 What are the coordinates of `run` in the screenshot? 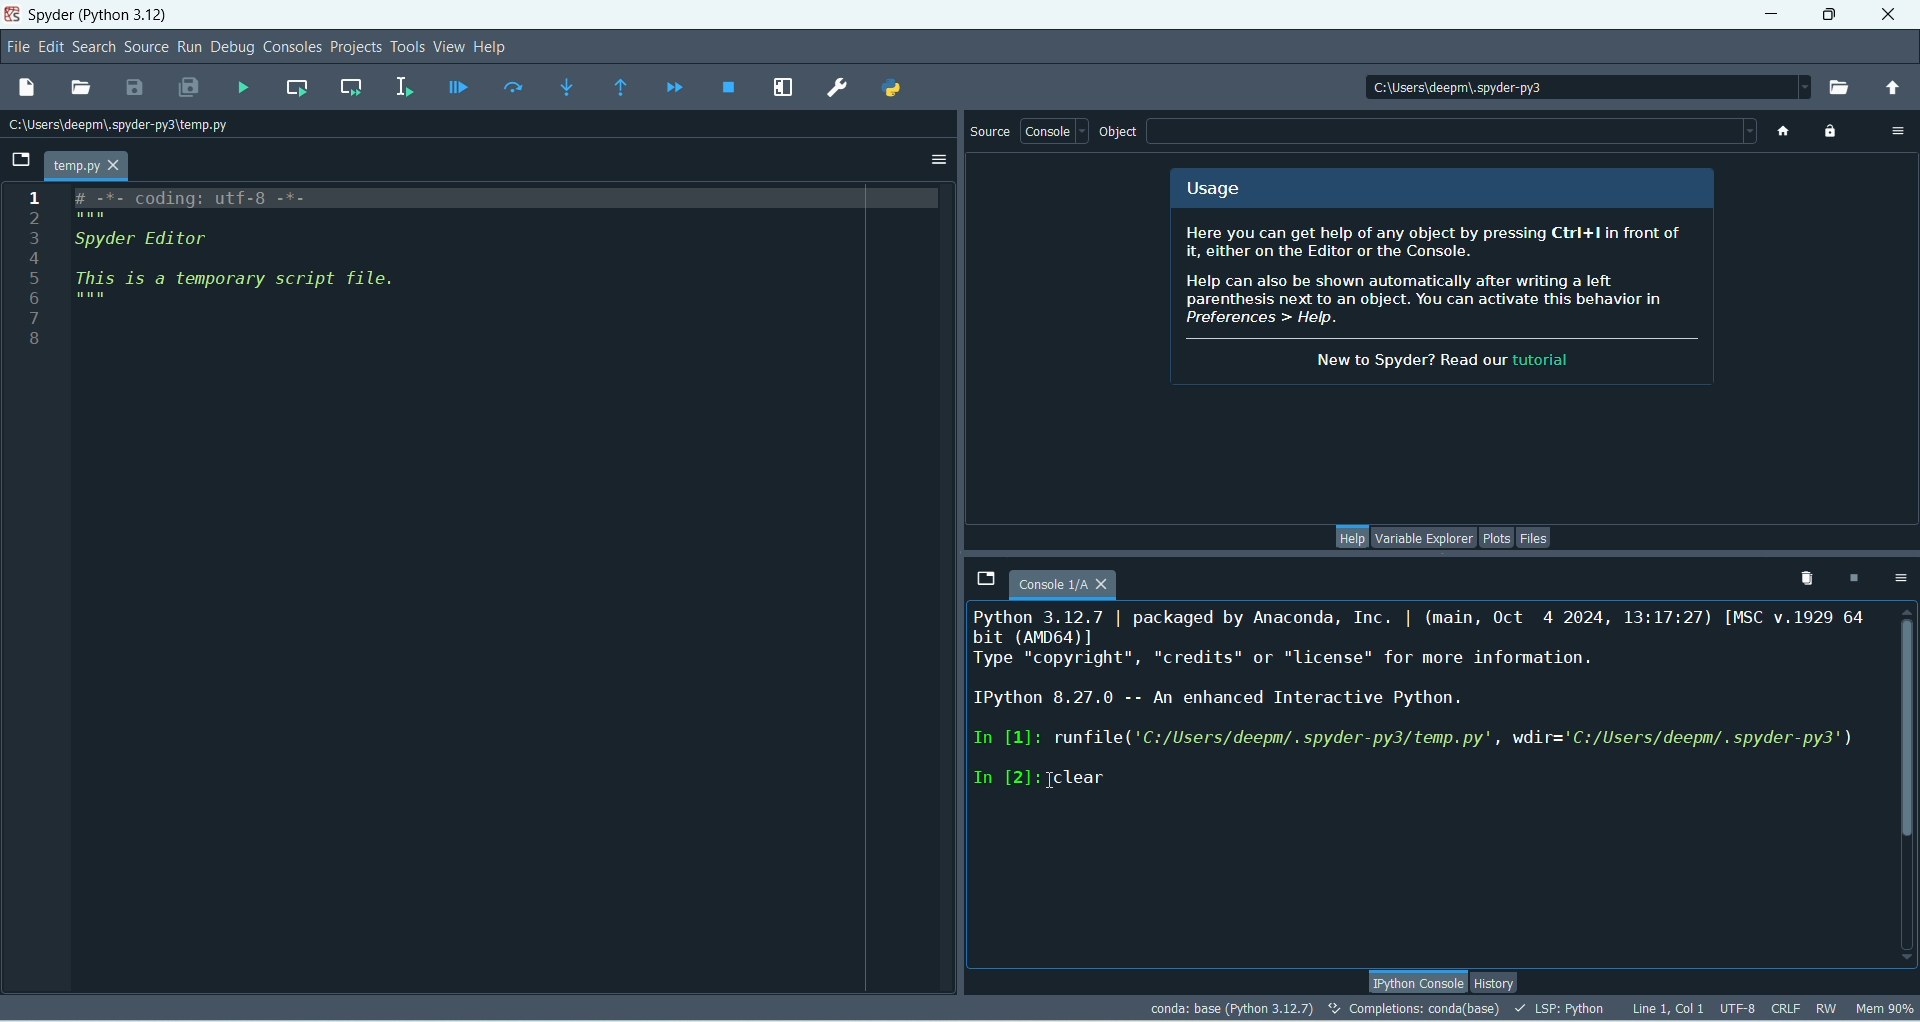 It's located at (188, 47).